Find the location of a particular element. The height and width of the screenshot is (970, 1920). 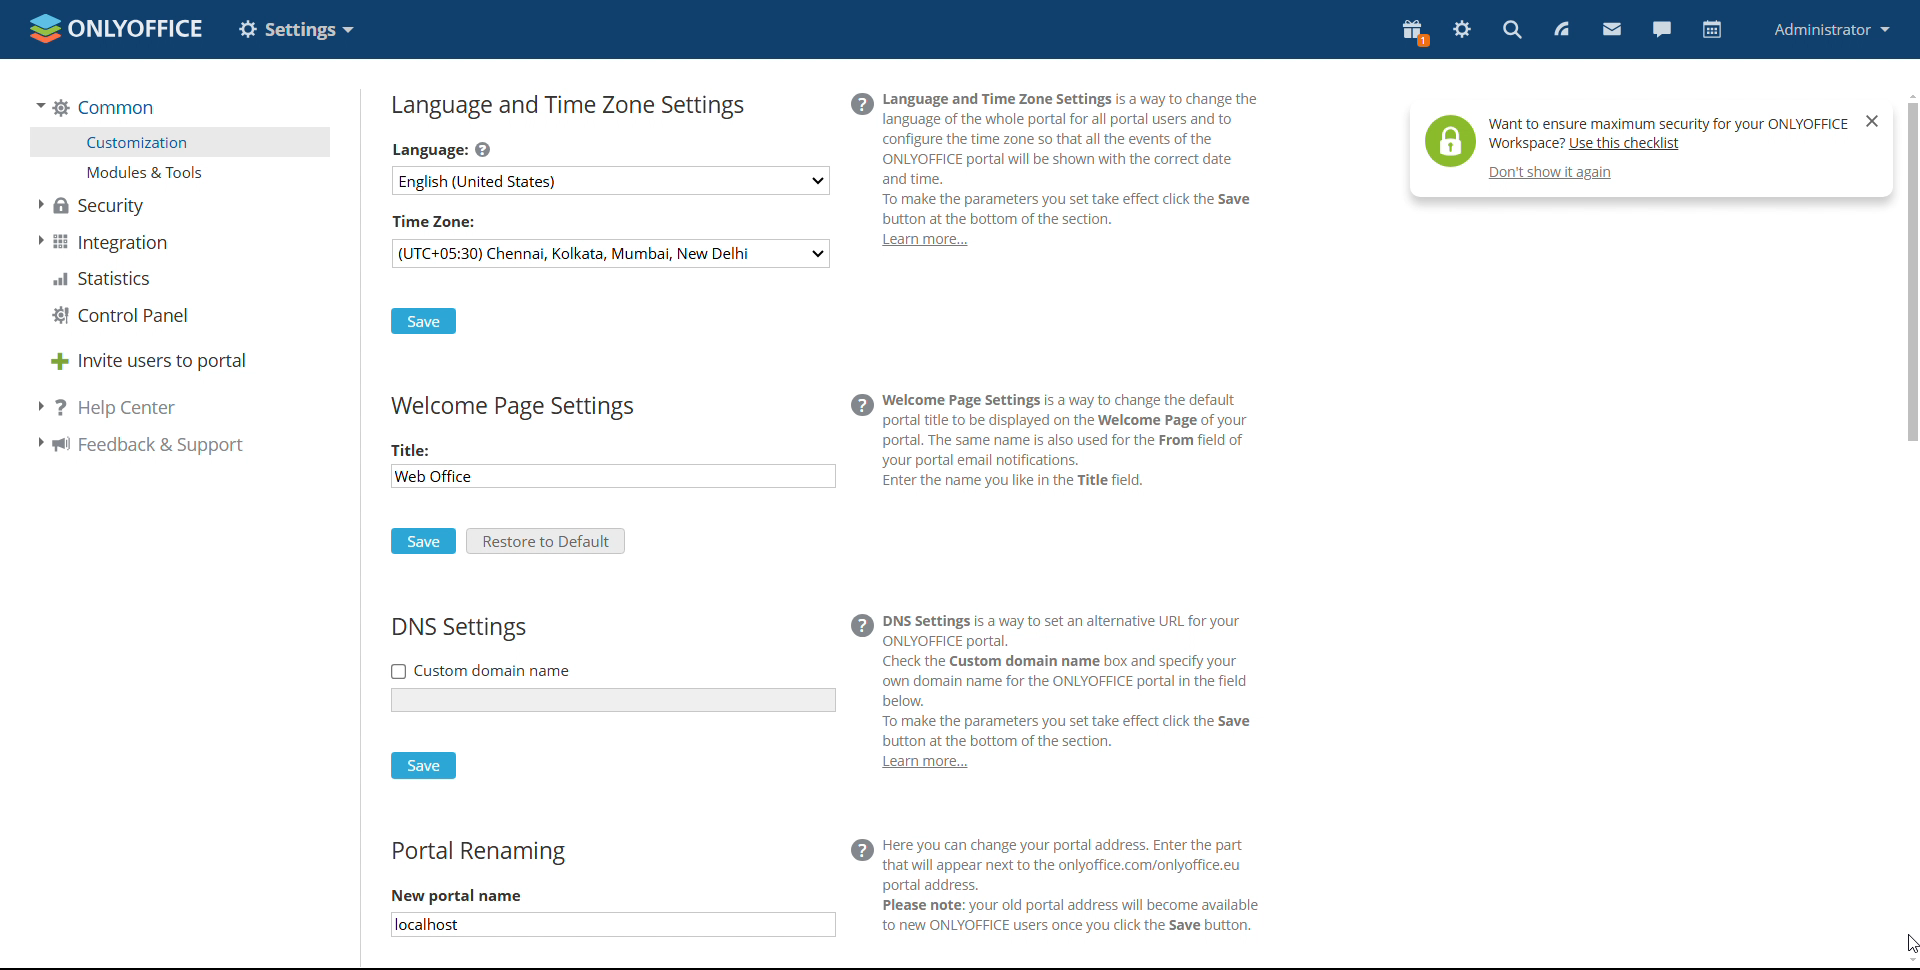

New portal name is located at coordinates (459, 897).